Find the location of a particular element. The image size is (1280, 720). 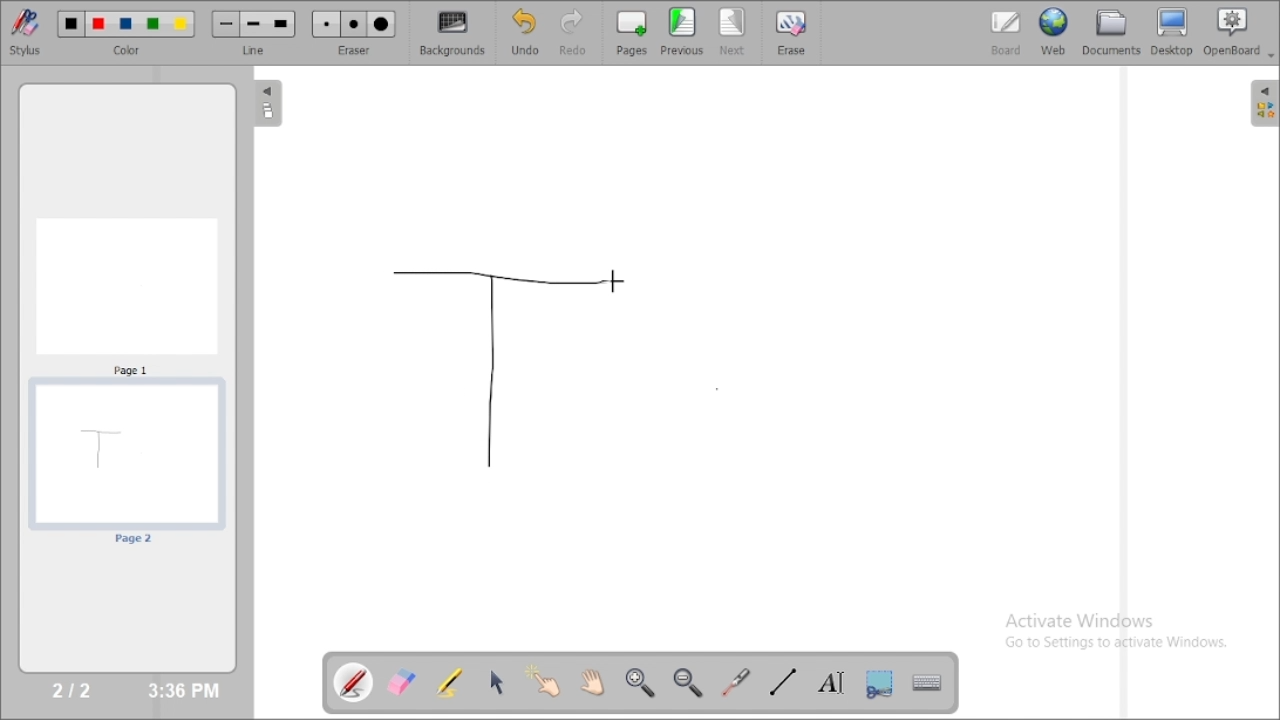

web is located at coordinates (1054, 31).